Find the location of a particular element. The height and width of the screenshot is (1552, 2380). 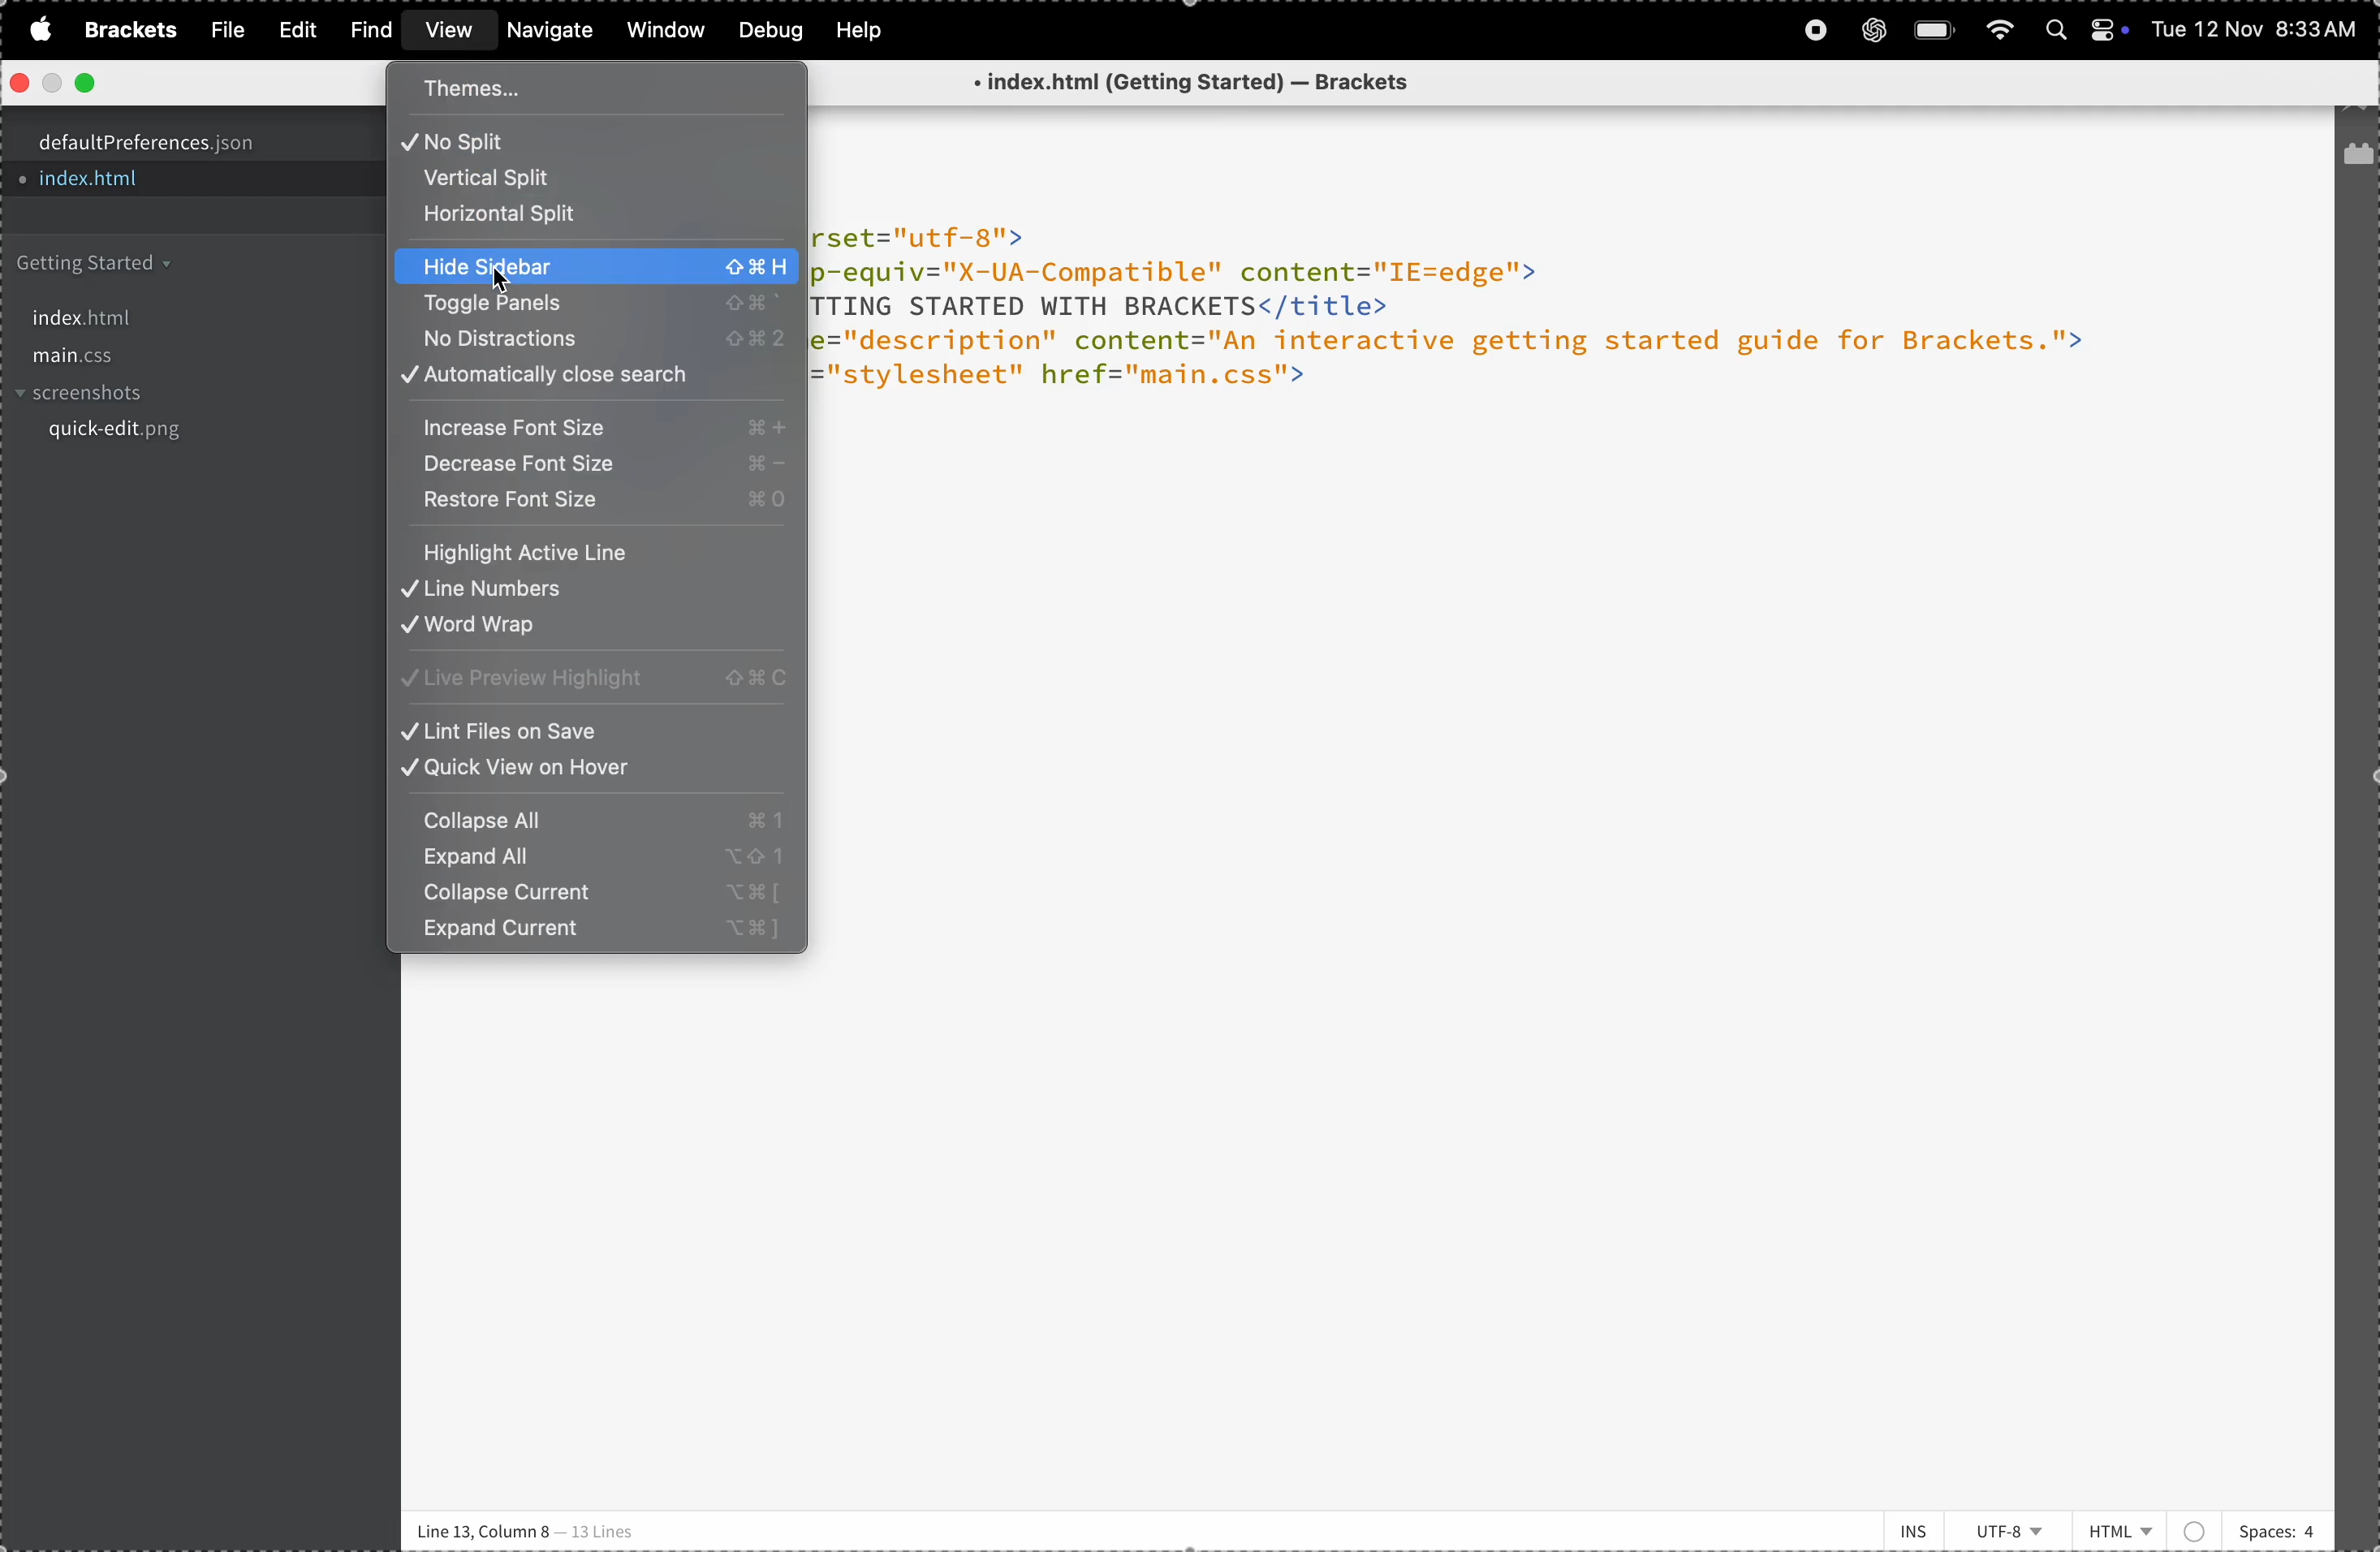

highlight active line is located at coordinates (596, 550).